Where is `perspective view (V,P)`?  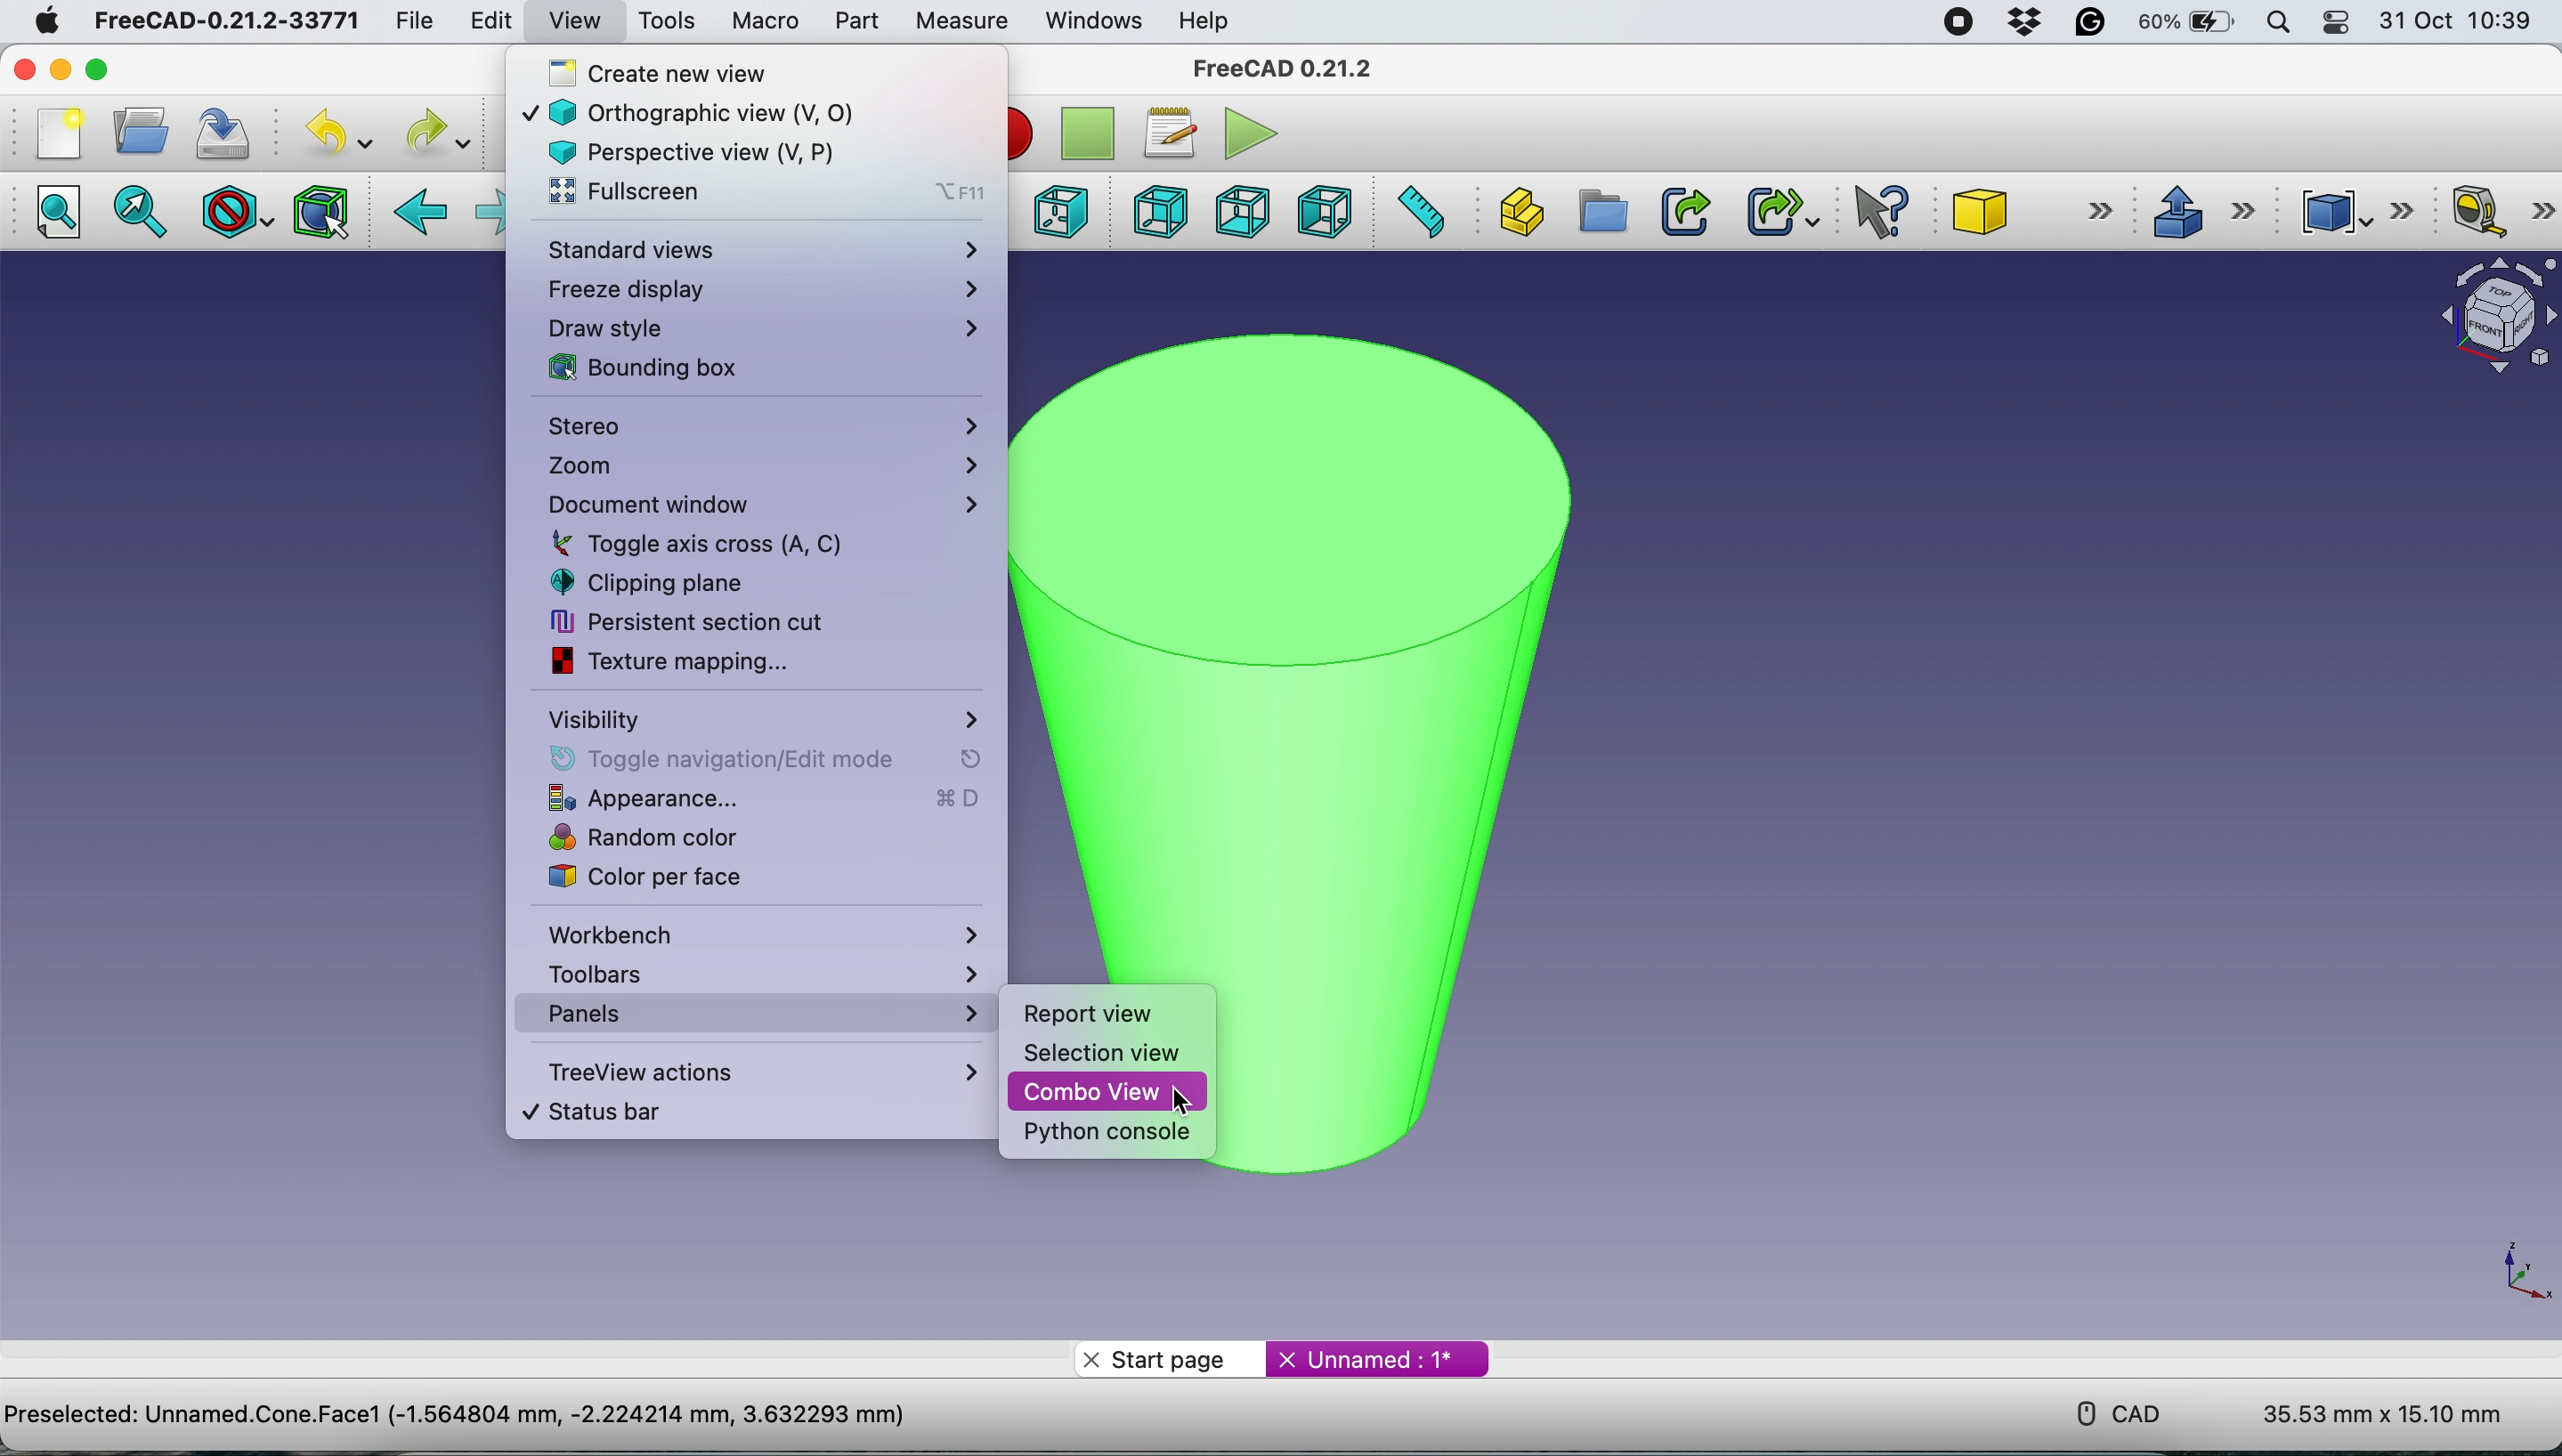
perspective view (V,P) is located at coordinates (717, 150).